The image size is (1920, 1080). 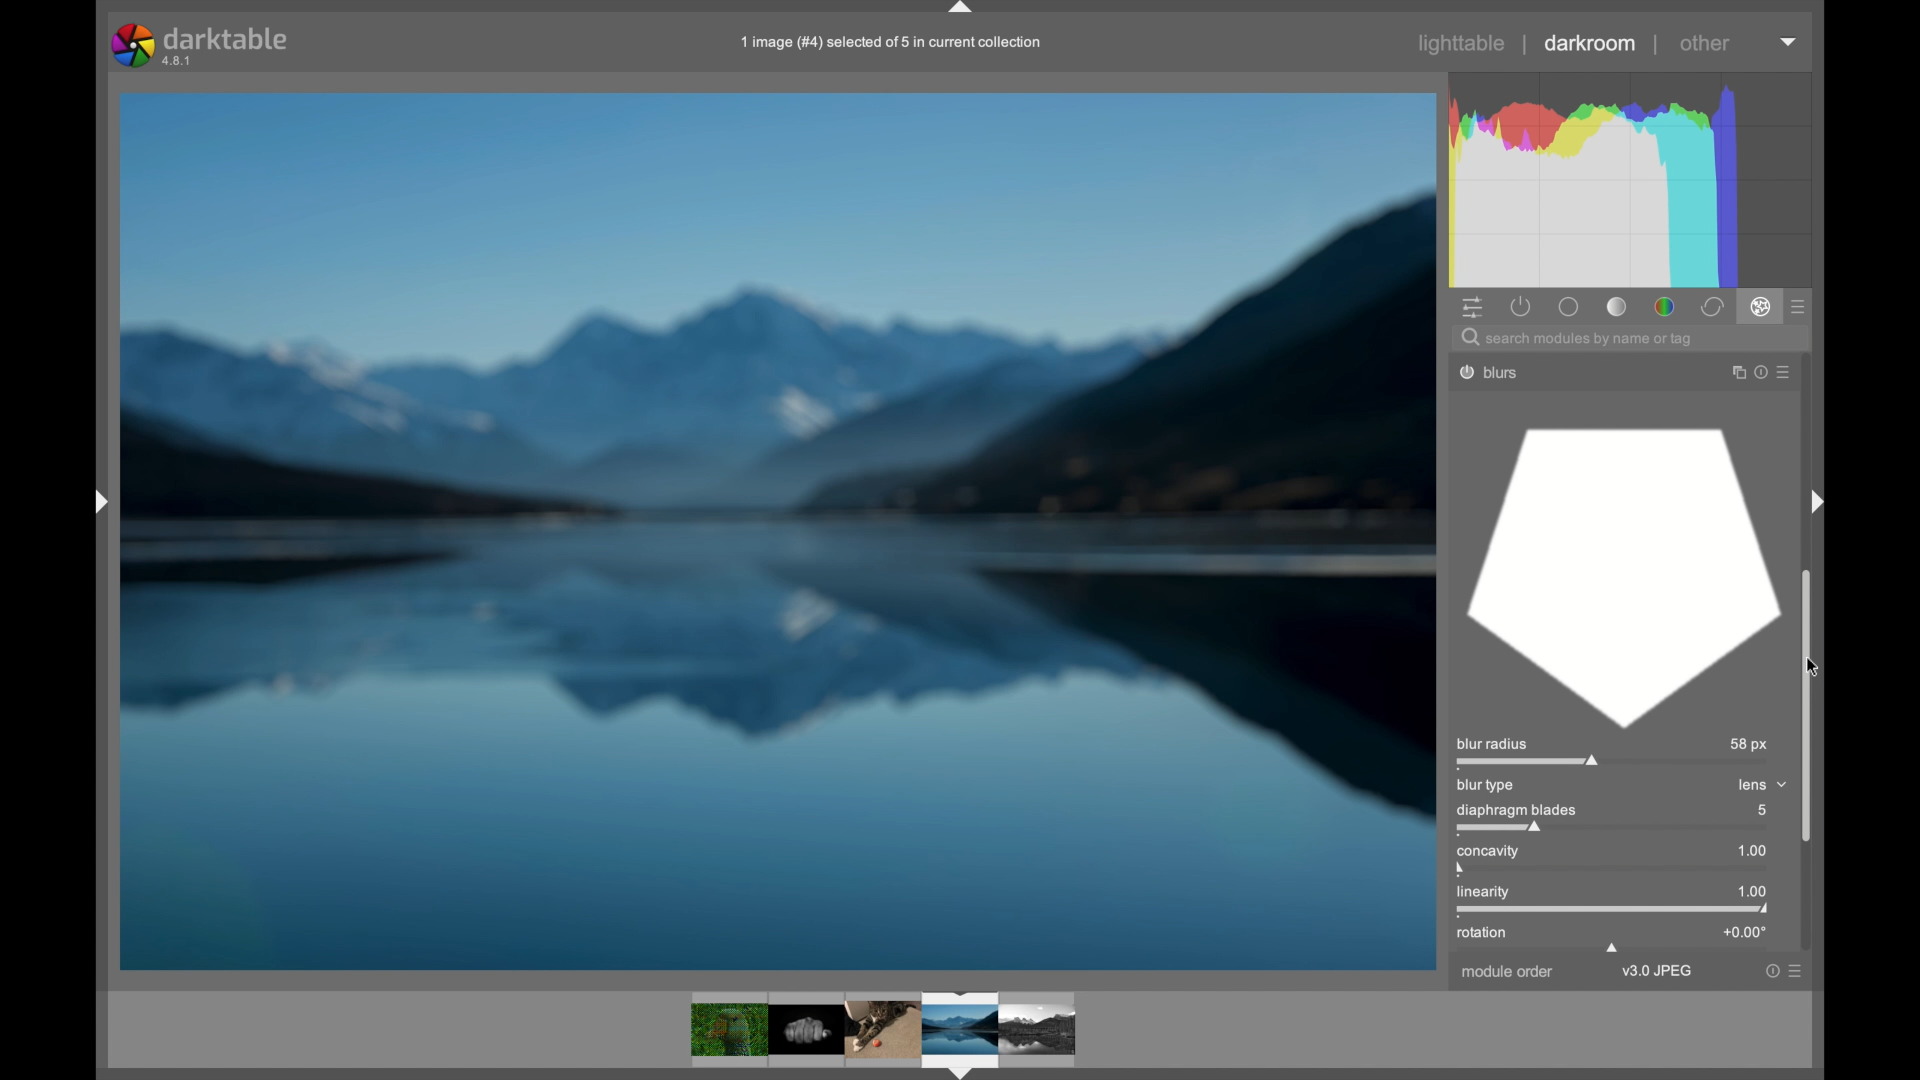 I want to click on , so click(x=1819, y=503).